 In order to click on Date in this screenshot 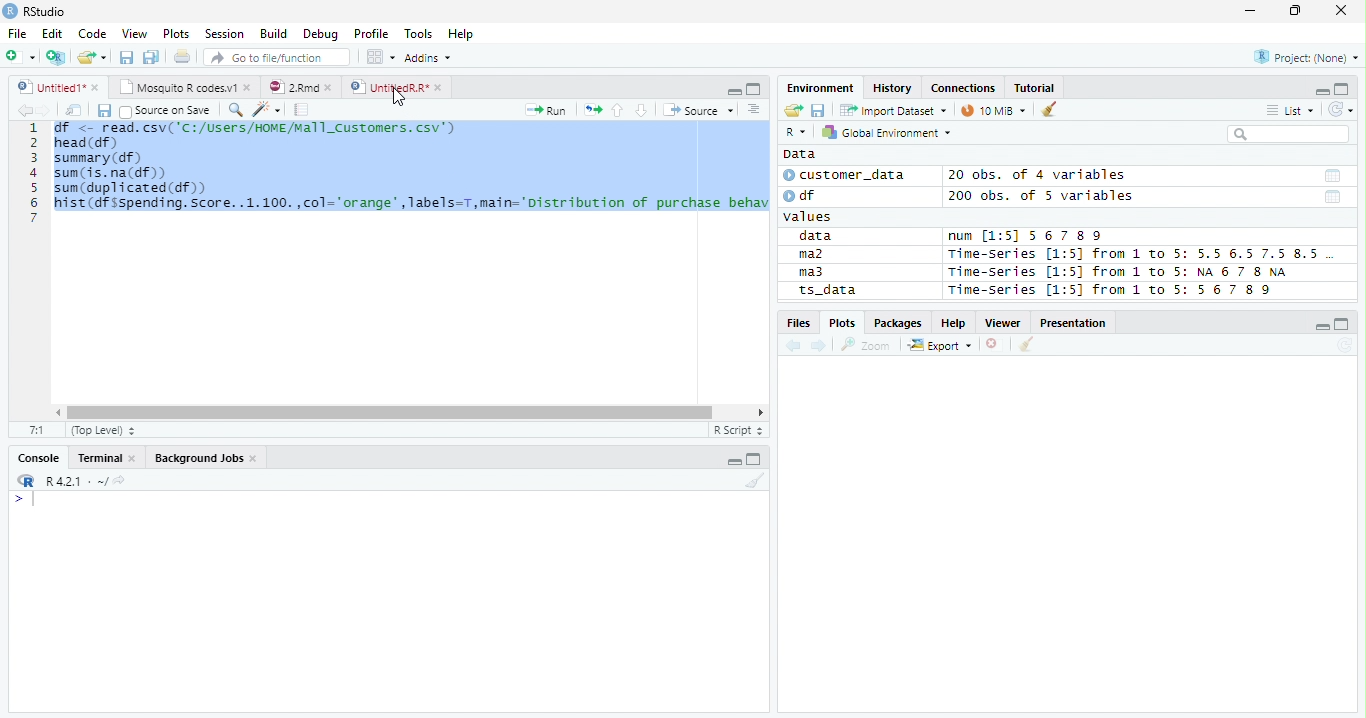, I will do `click(1333, 198)`.